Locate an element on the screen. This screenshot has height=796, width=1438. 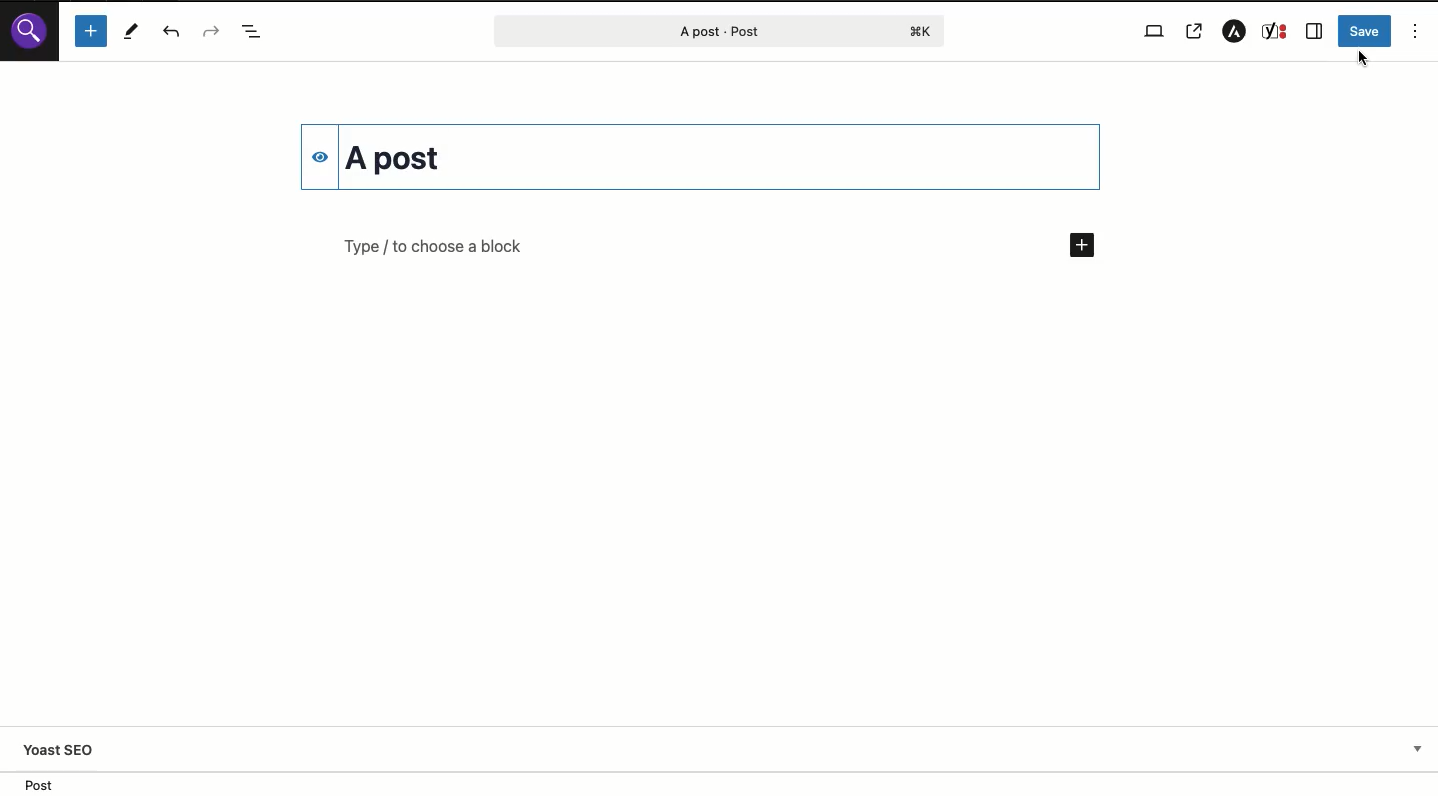
Astra is located at coordinates (1230, 32).